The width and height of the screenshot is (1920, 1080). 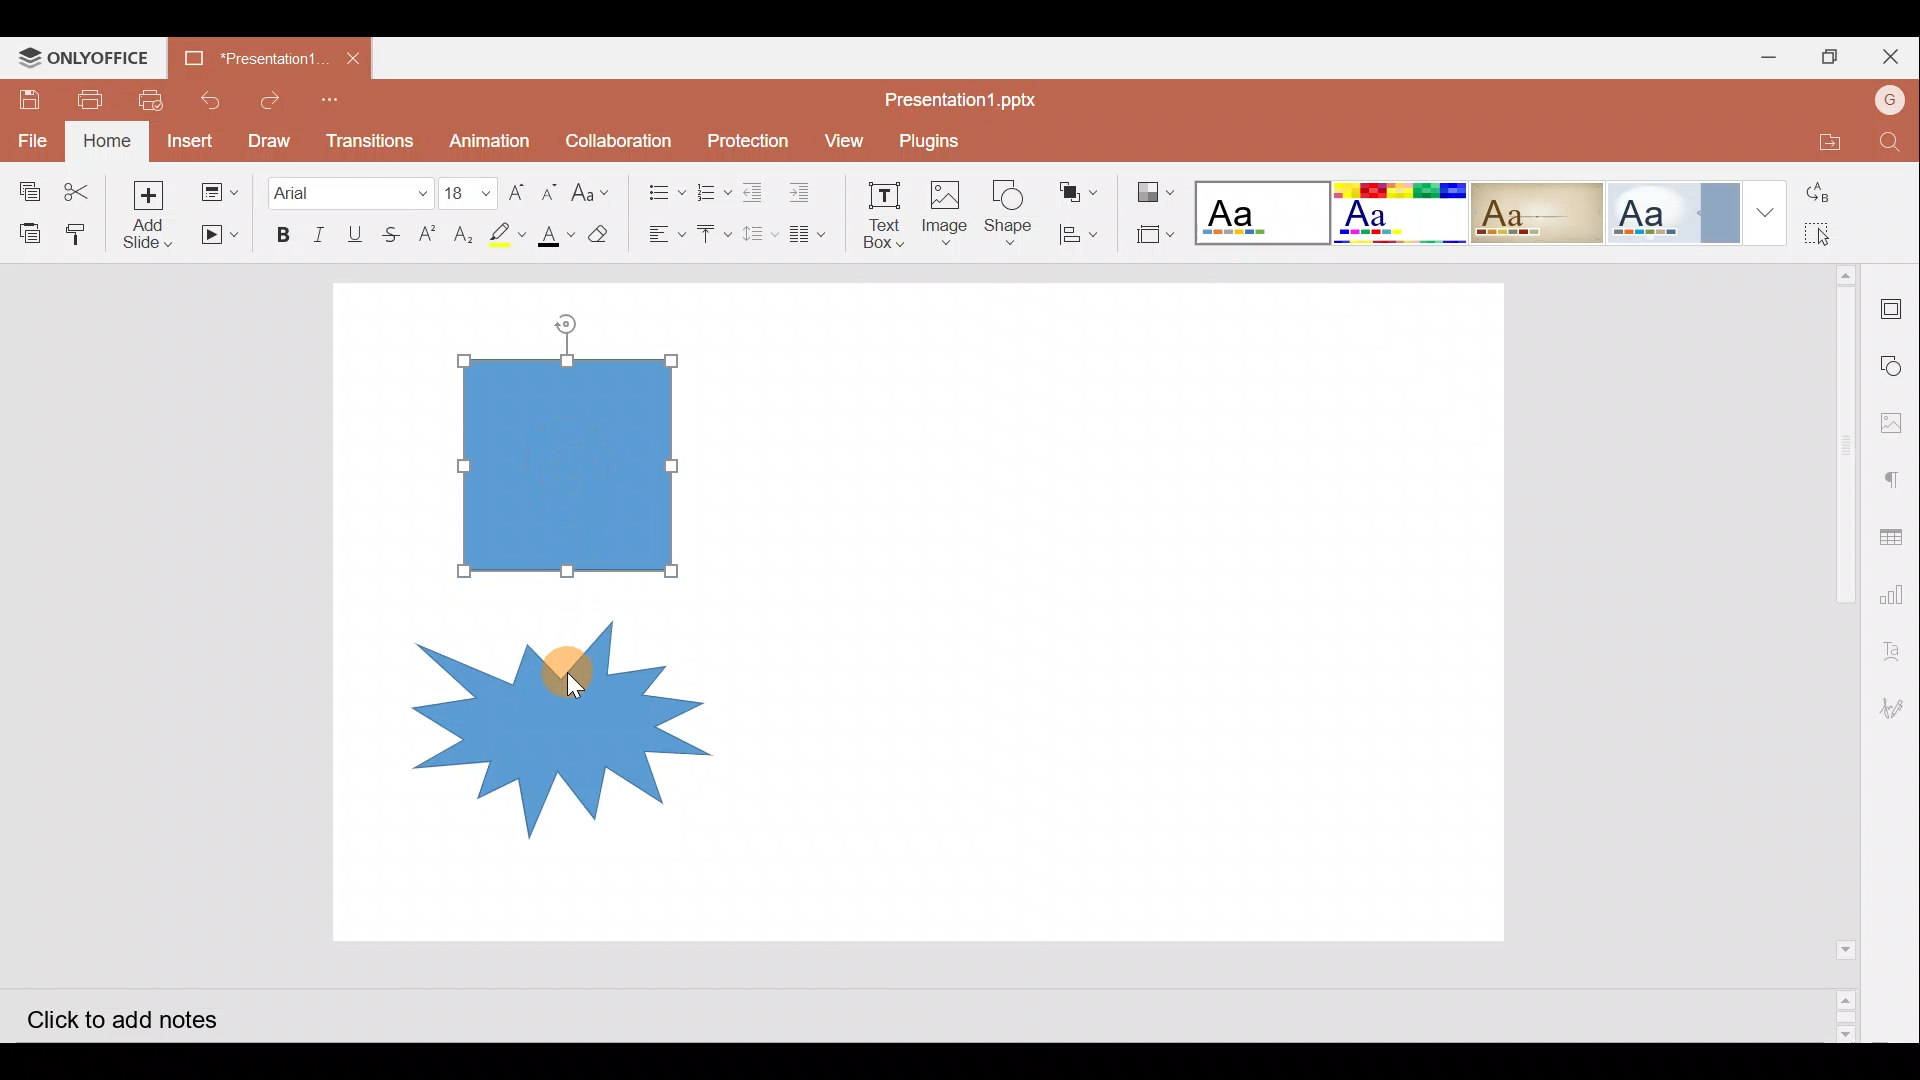 I want to click on File, so click(x=28, y=136).